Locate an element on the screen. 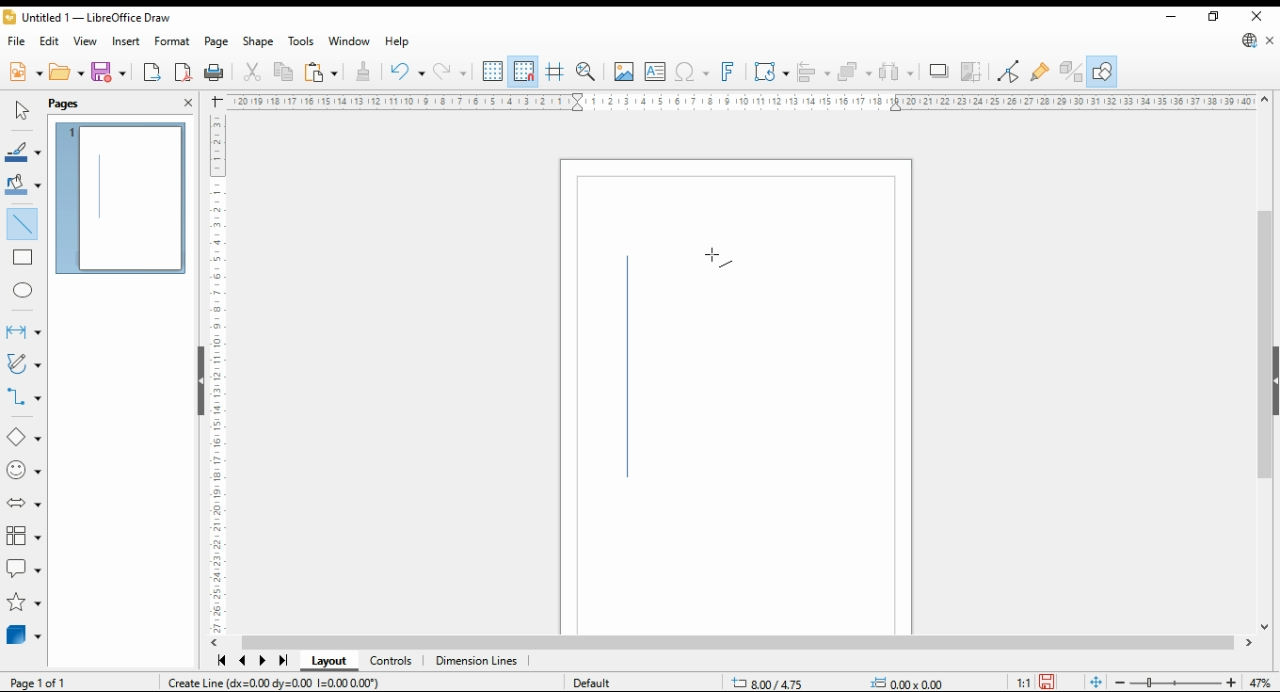 Image resolution: width=1280 pixels, height=692 pixels. curves and polygons is located at coordinates (22, 365).